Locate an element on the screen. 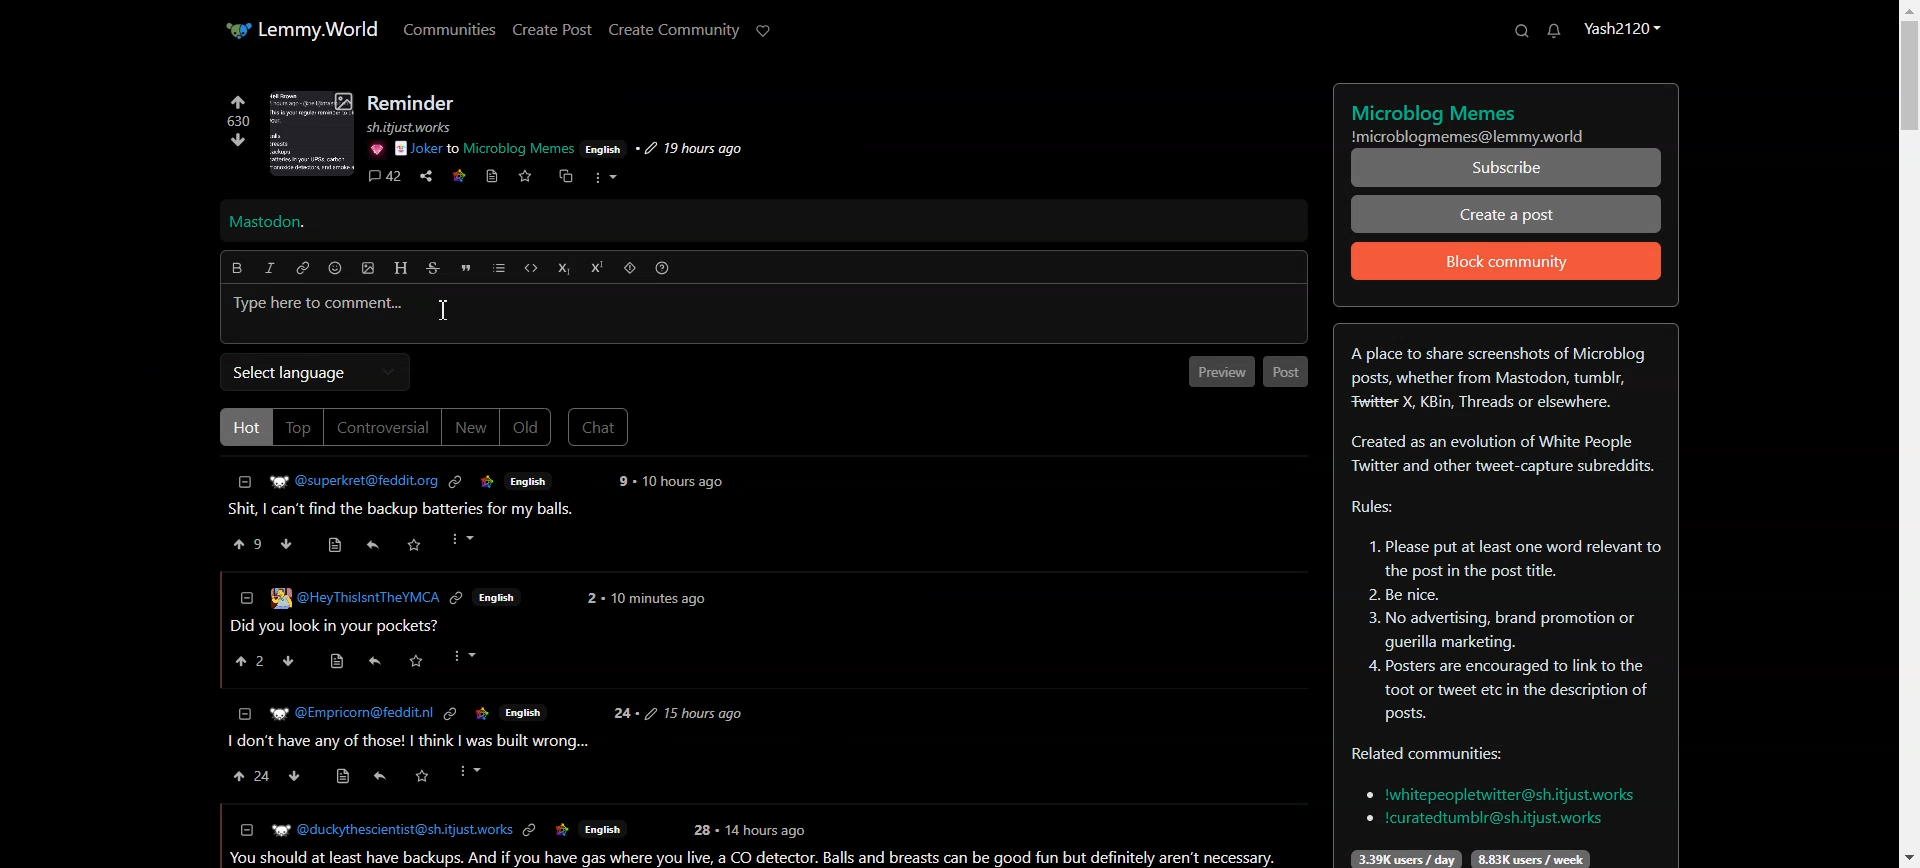 This screenshot has width=1920, height=868.  is located at coordinates (481, 713).